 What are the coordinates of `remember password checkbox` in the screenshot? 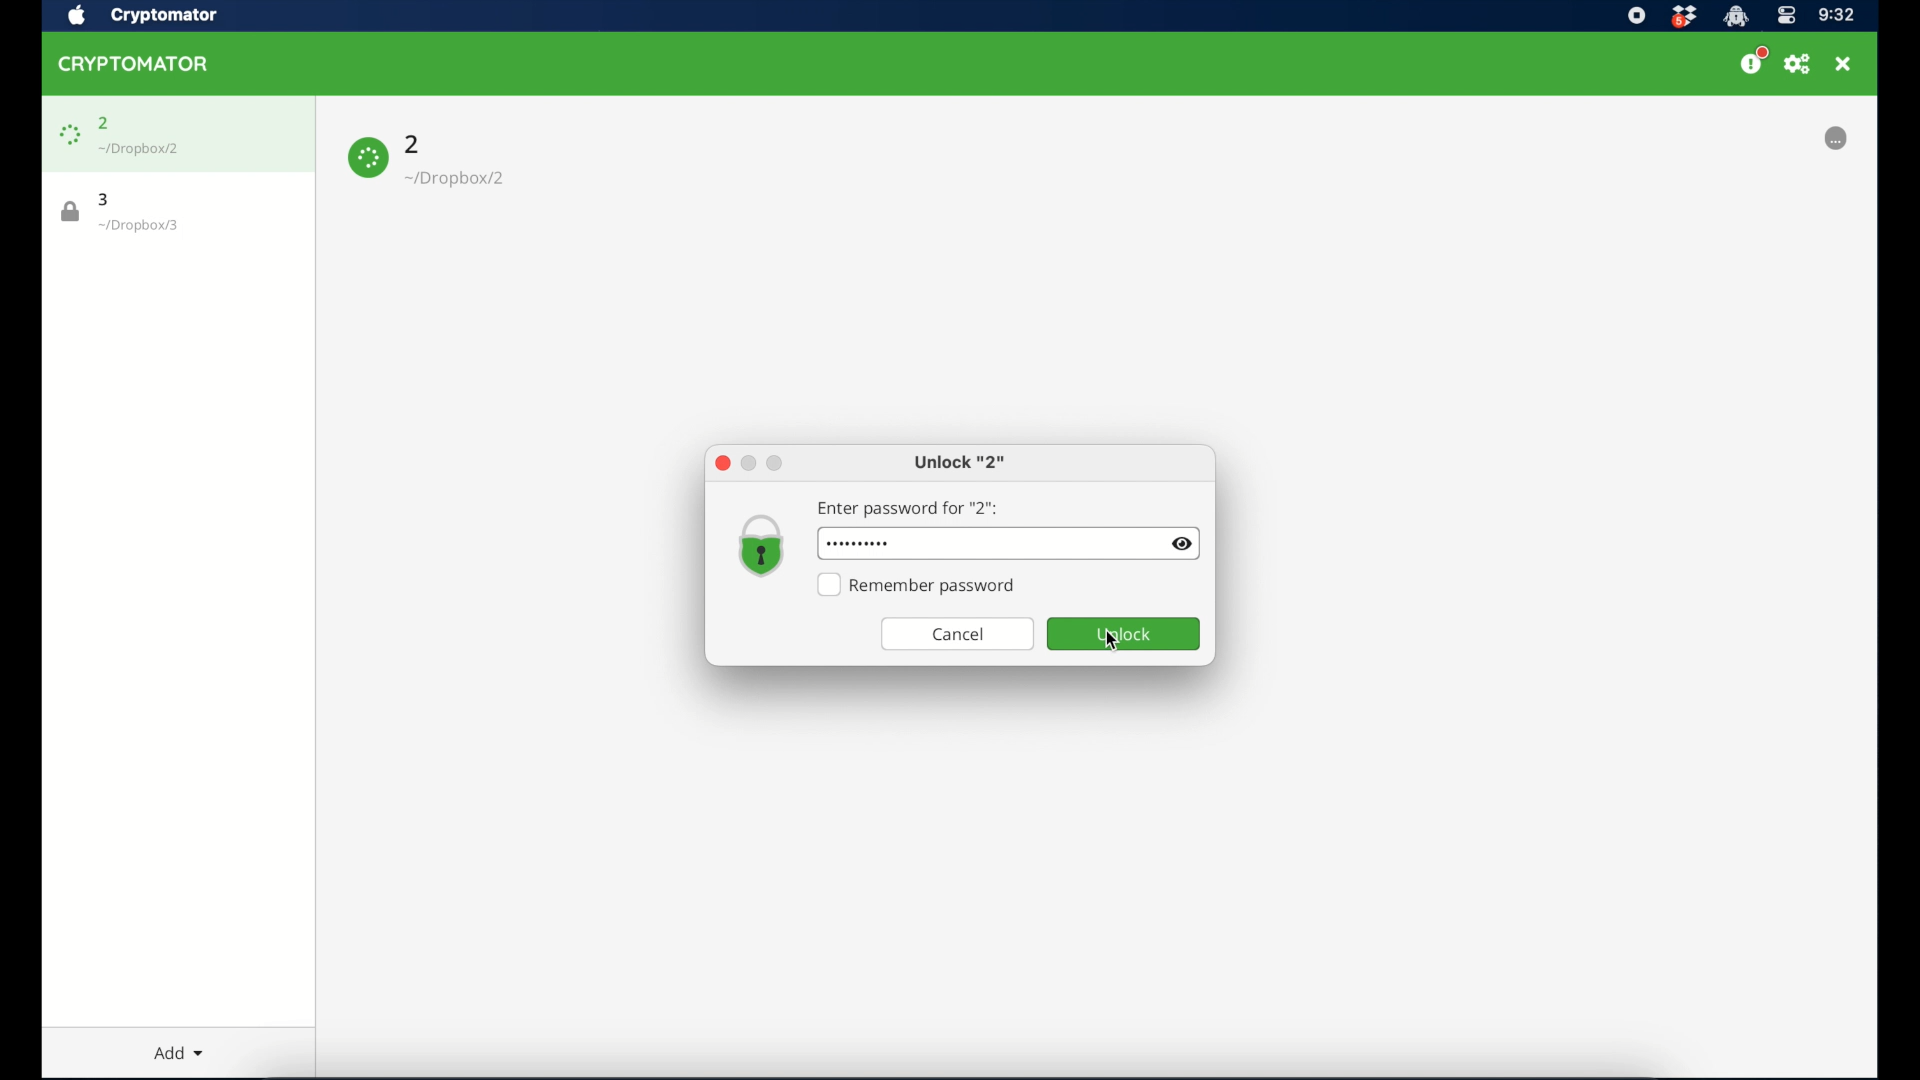 It's located at (920, 585).